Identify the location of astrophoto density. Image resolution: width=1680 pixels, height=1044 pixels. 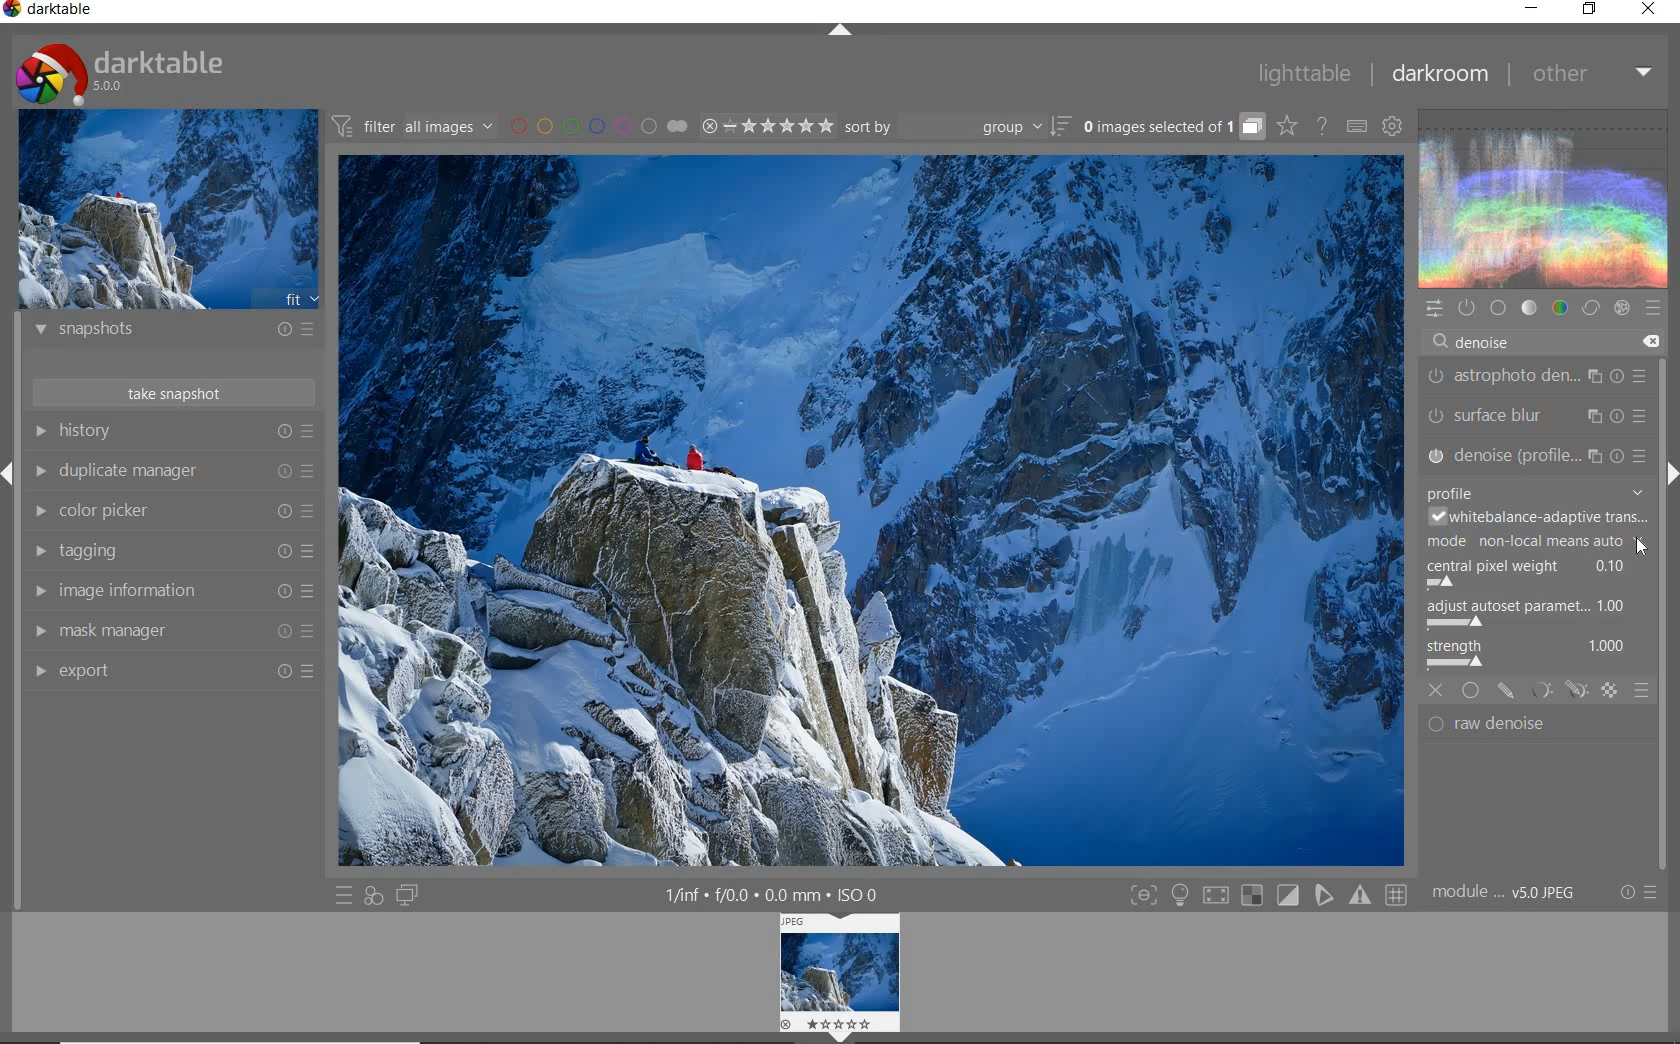
(1537, 380).